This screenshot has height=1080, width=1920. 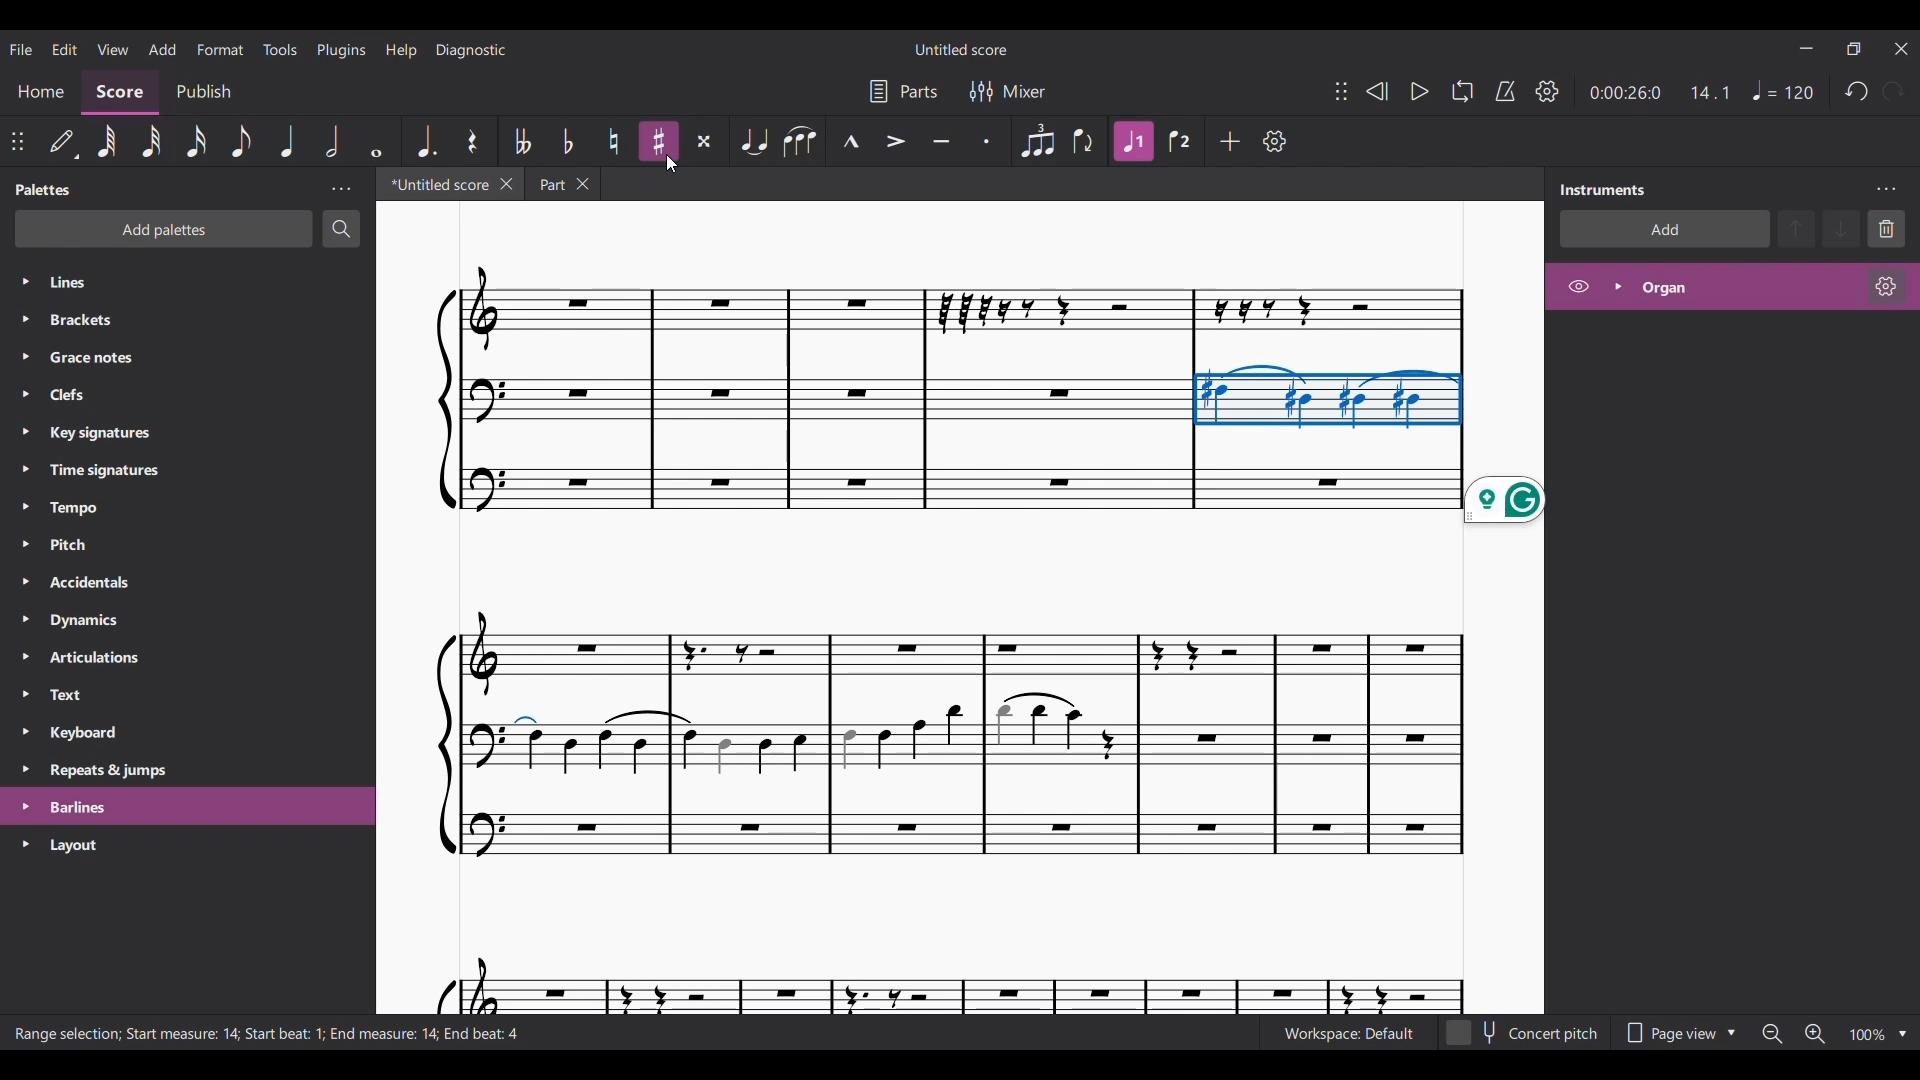 What do you see at coordinates (519, 140) in the screenshot?
I see `Toggle double flat` at bounding box center [519, 140].